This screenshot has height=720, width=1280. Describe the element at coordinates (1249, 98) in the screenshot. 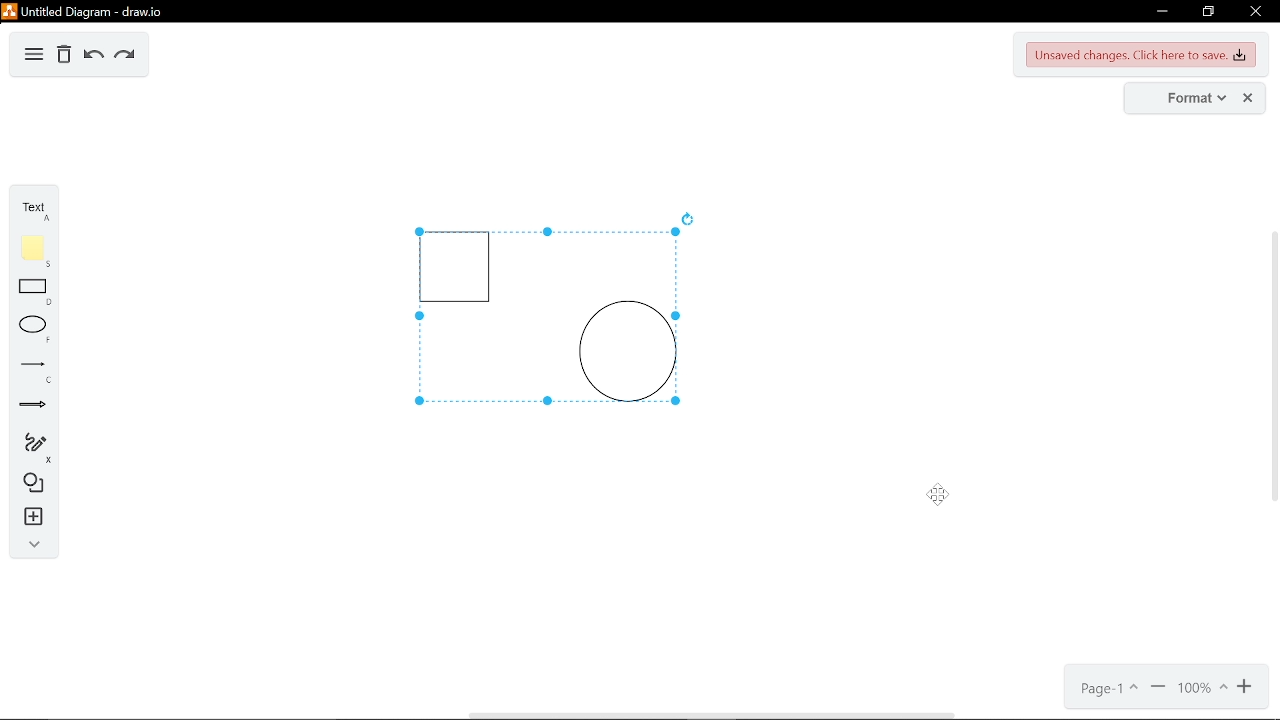

I see `close format` at that location.